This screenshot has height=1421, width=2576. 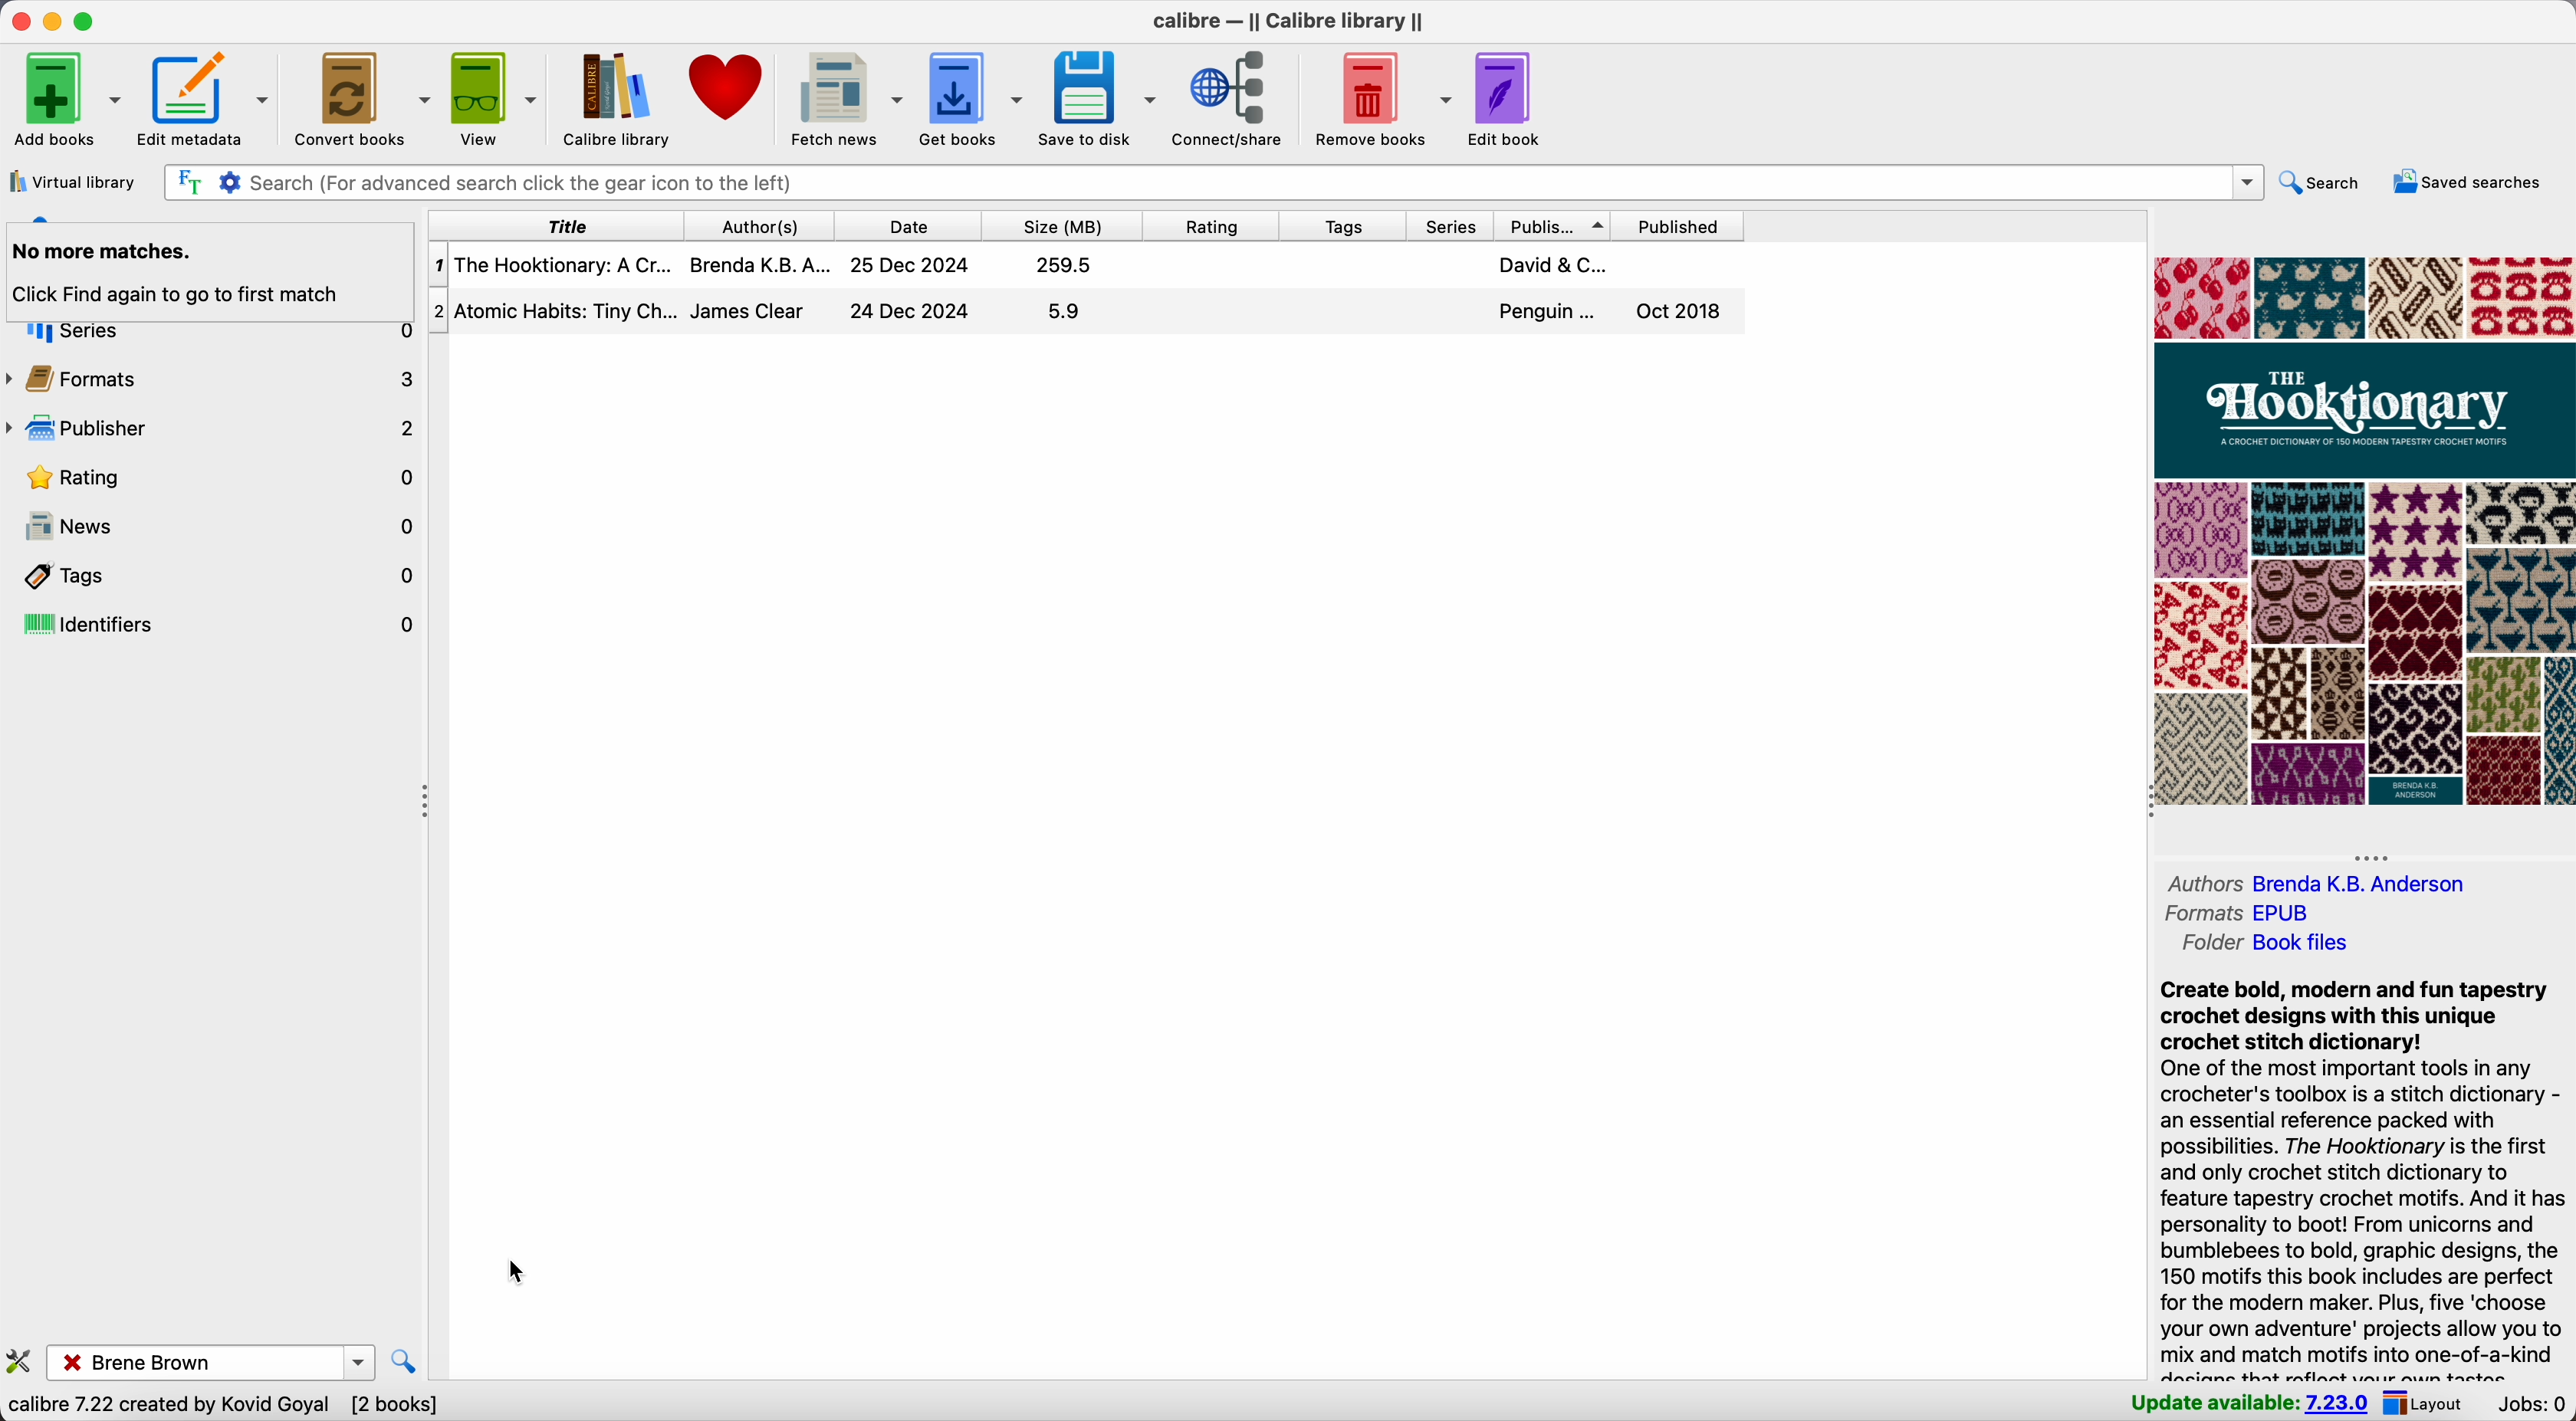 I want to click on publisher, so click(x=214, y=429).